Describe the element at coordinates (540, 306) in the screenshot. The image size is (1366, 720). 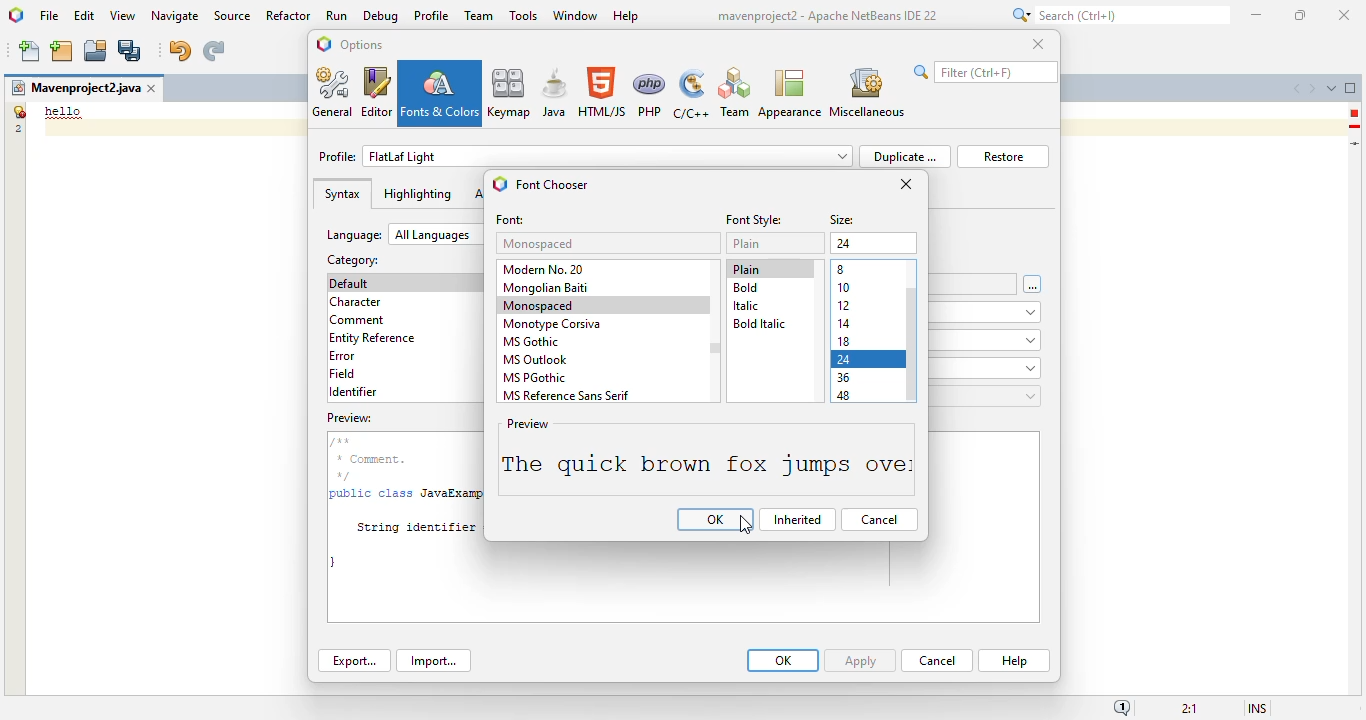
I see `monospaced` at that location.